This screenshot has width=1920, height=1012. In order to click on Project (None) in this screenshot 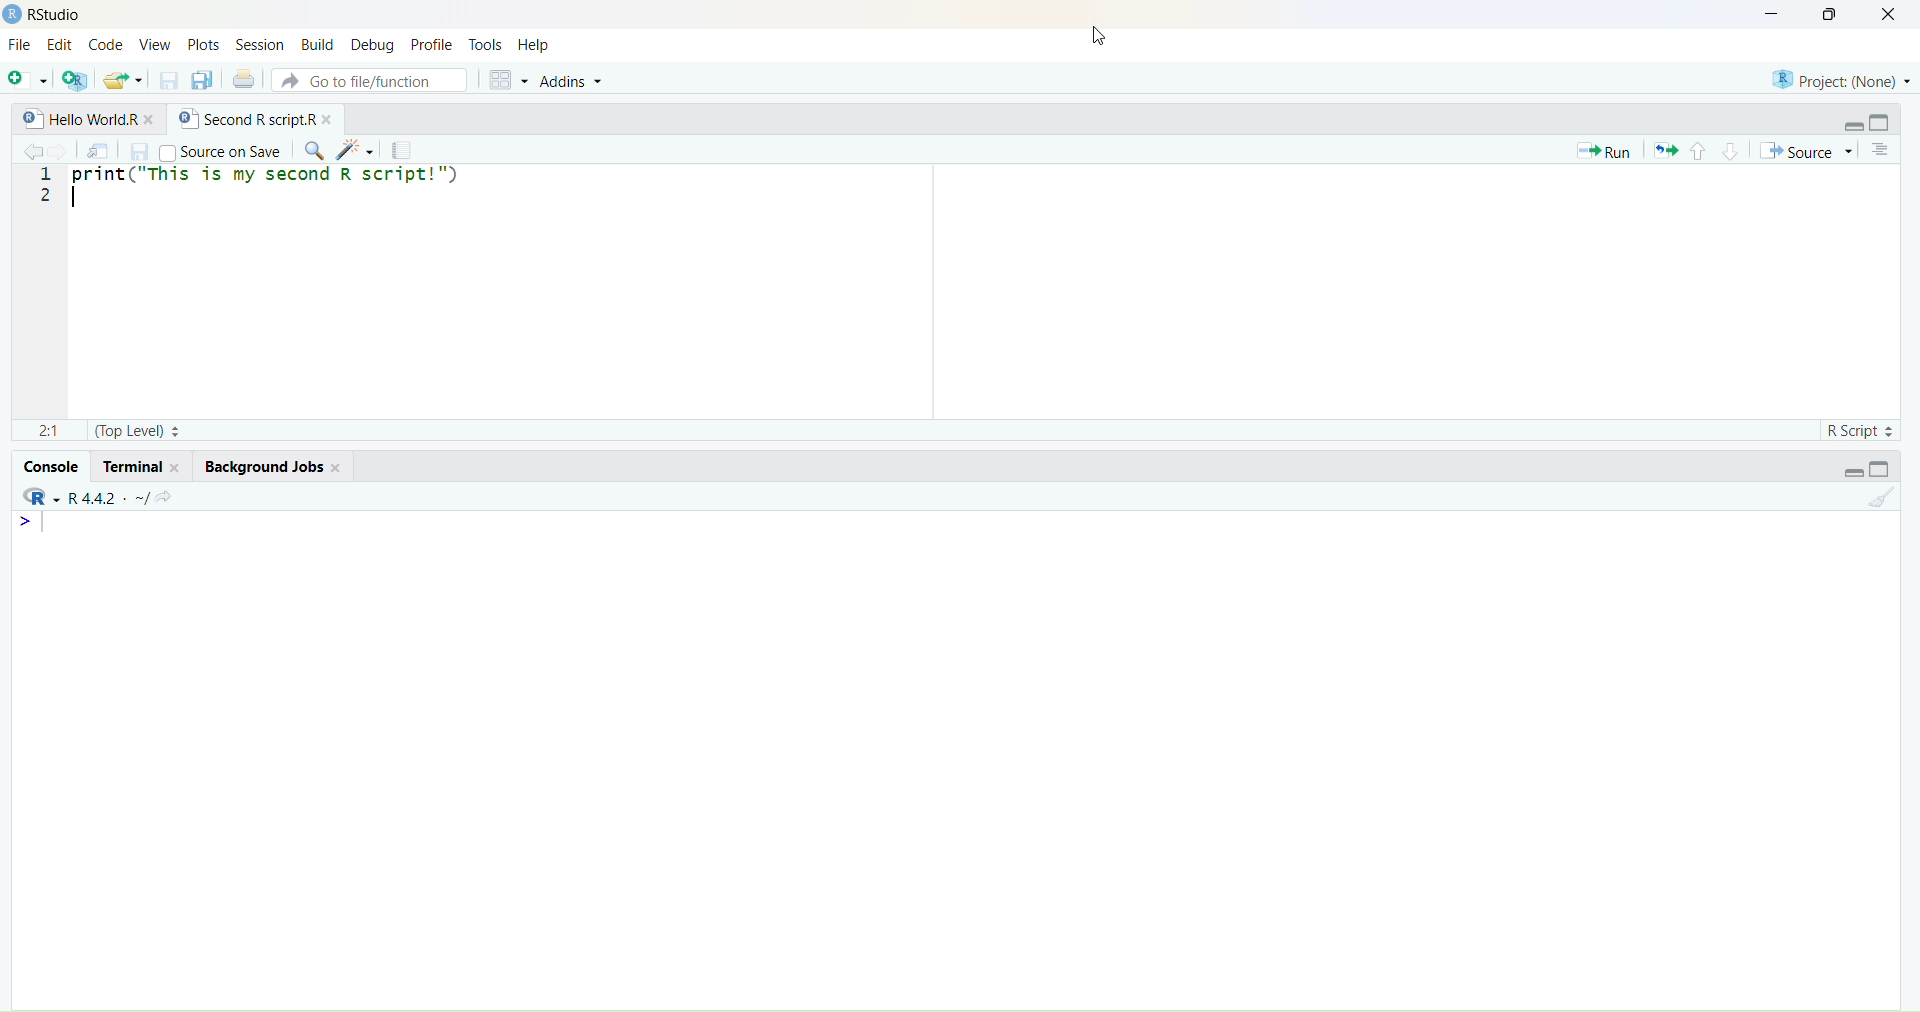, I will do `click(1838, 78)`.